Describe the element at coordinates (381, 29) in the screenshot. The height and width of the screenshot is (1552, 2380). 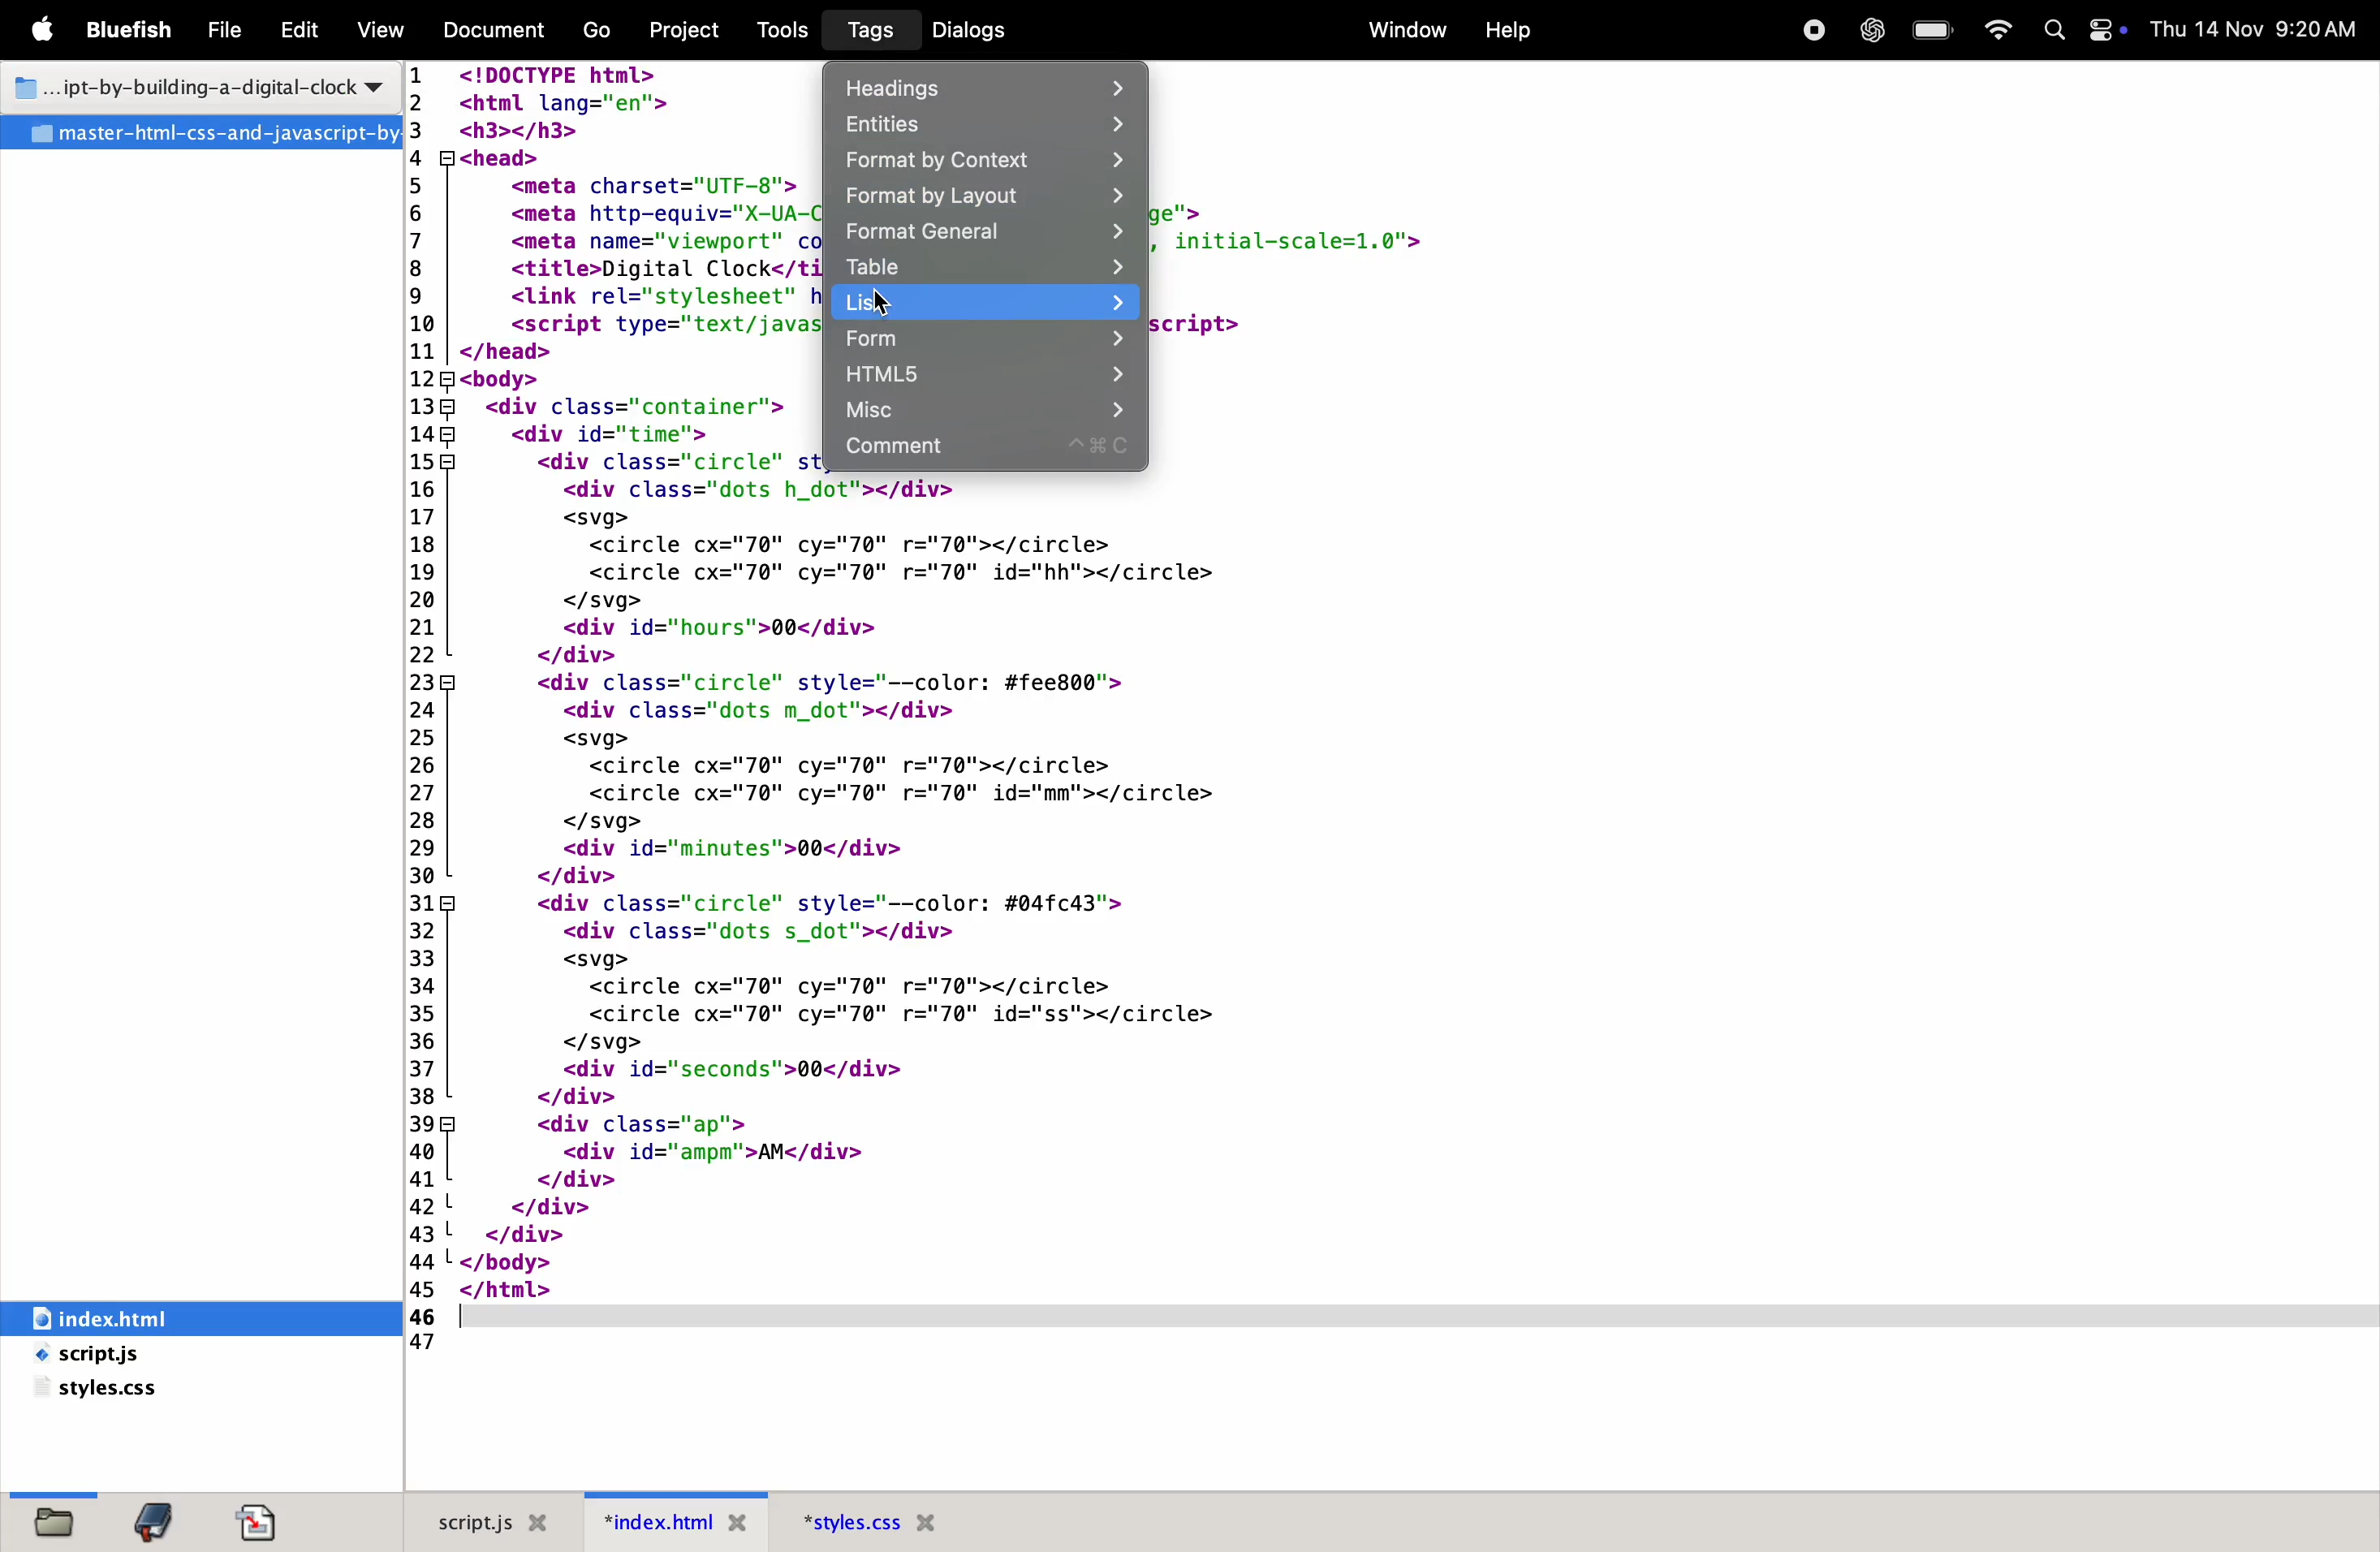
I see `View` at that location.